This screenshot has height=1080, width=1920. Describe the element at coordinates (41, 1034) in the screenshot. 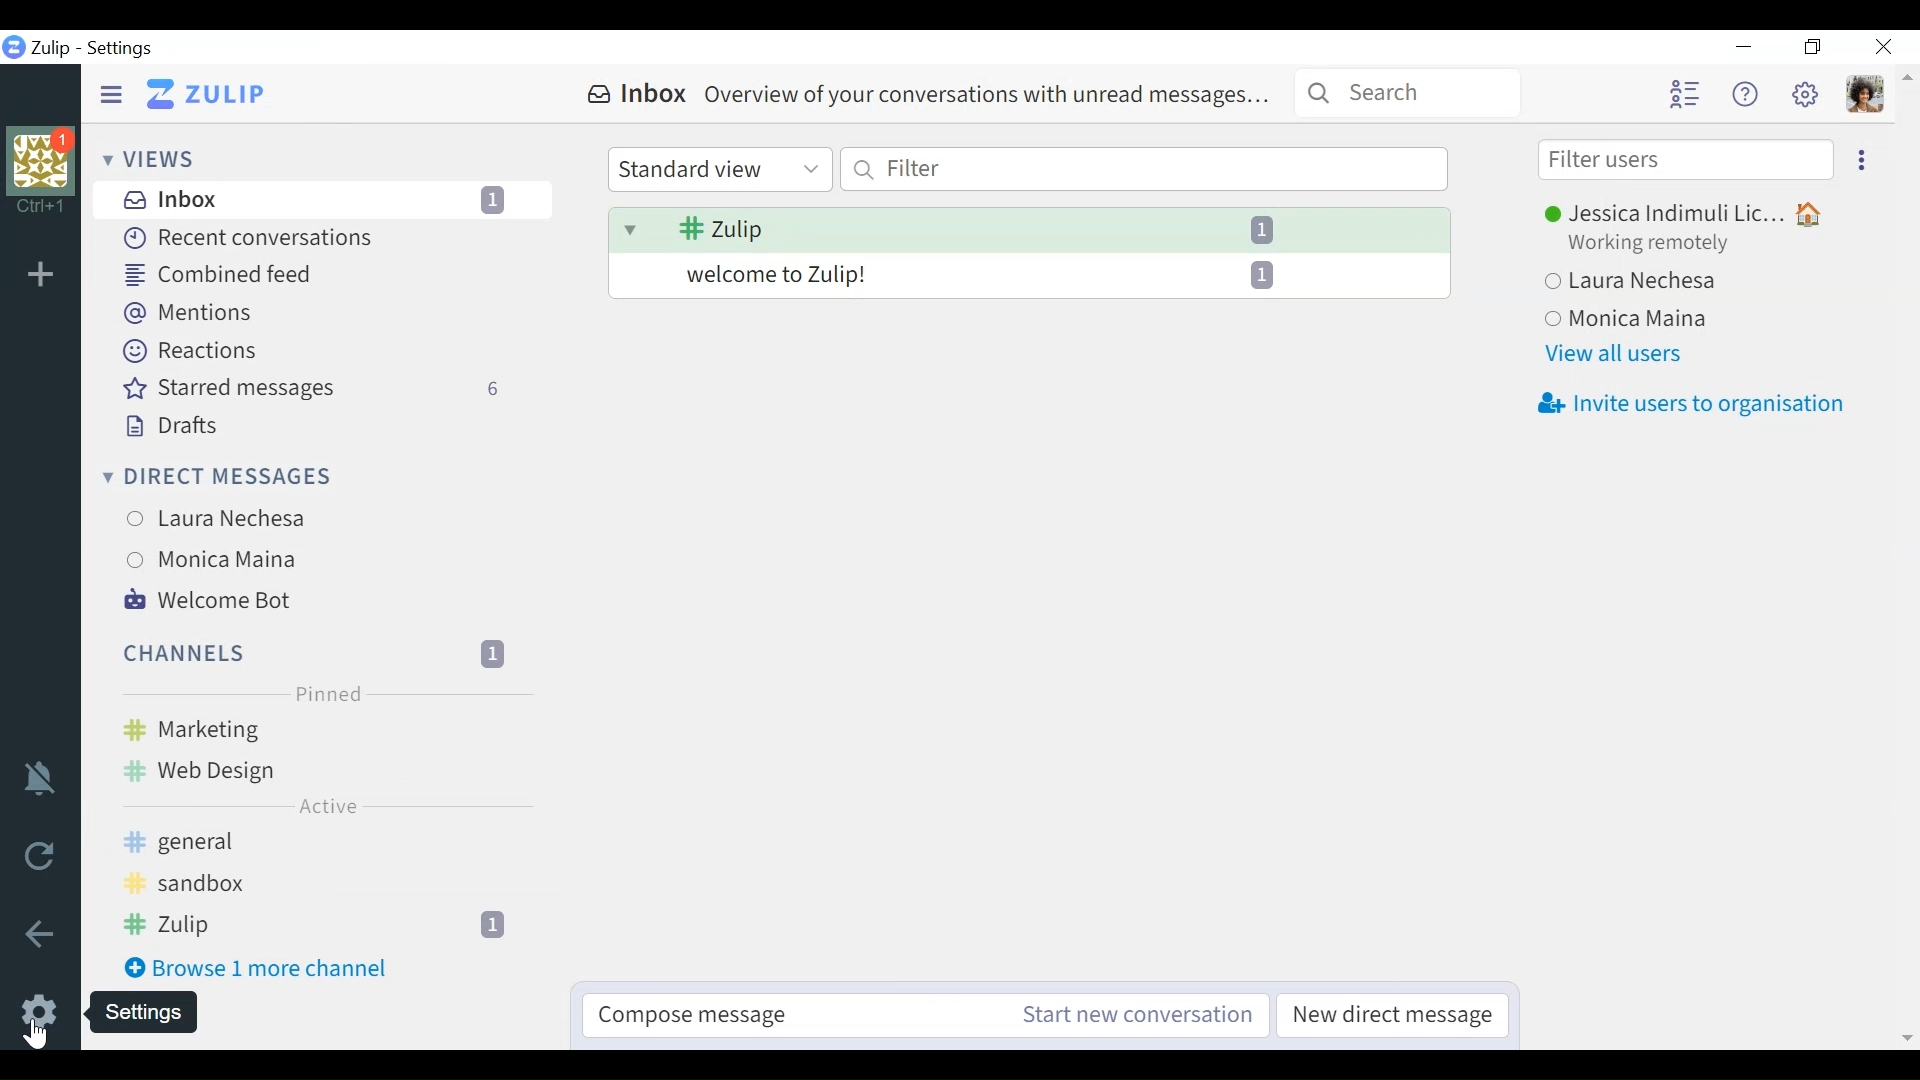

I see `Cursor` at that location.